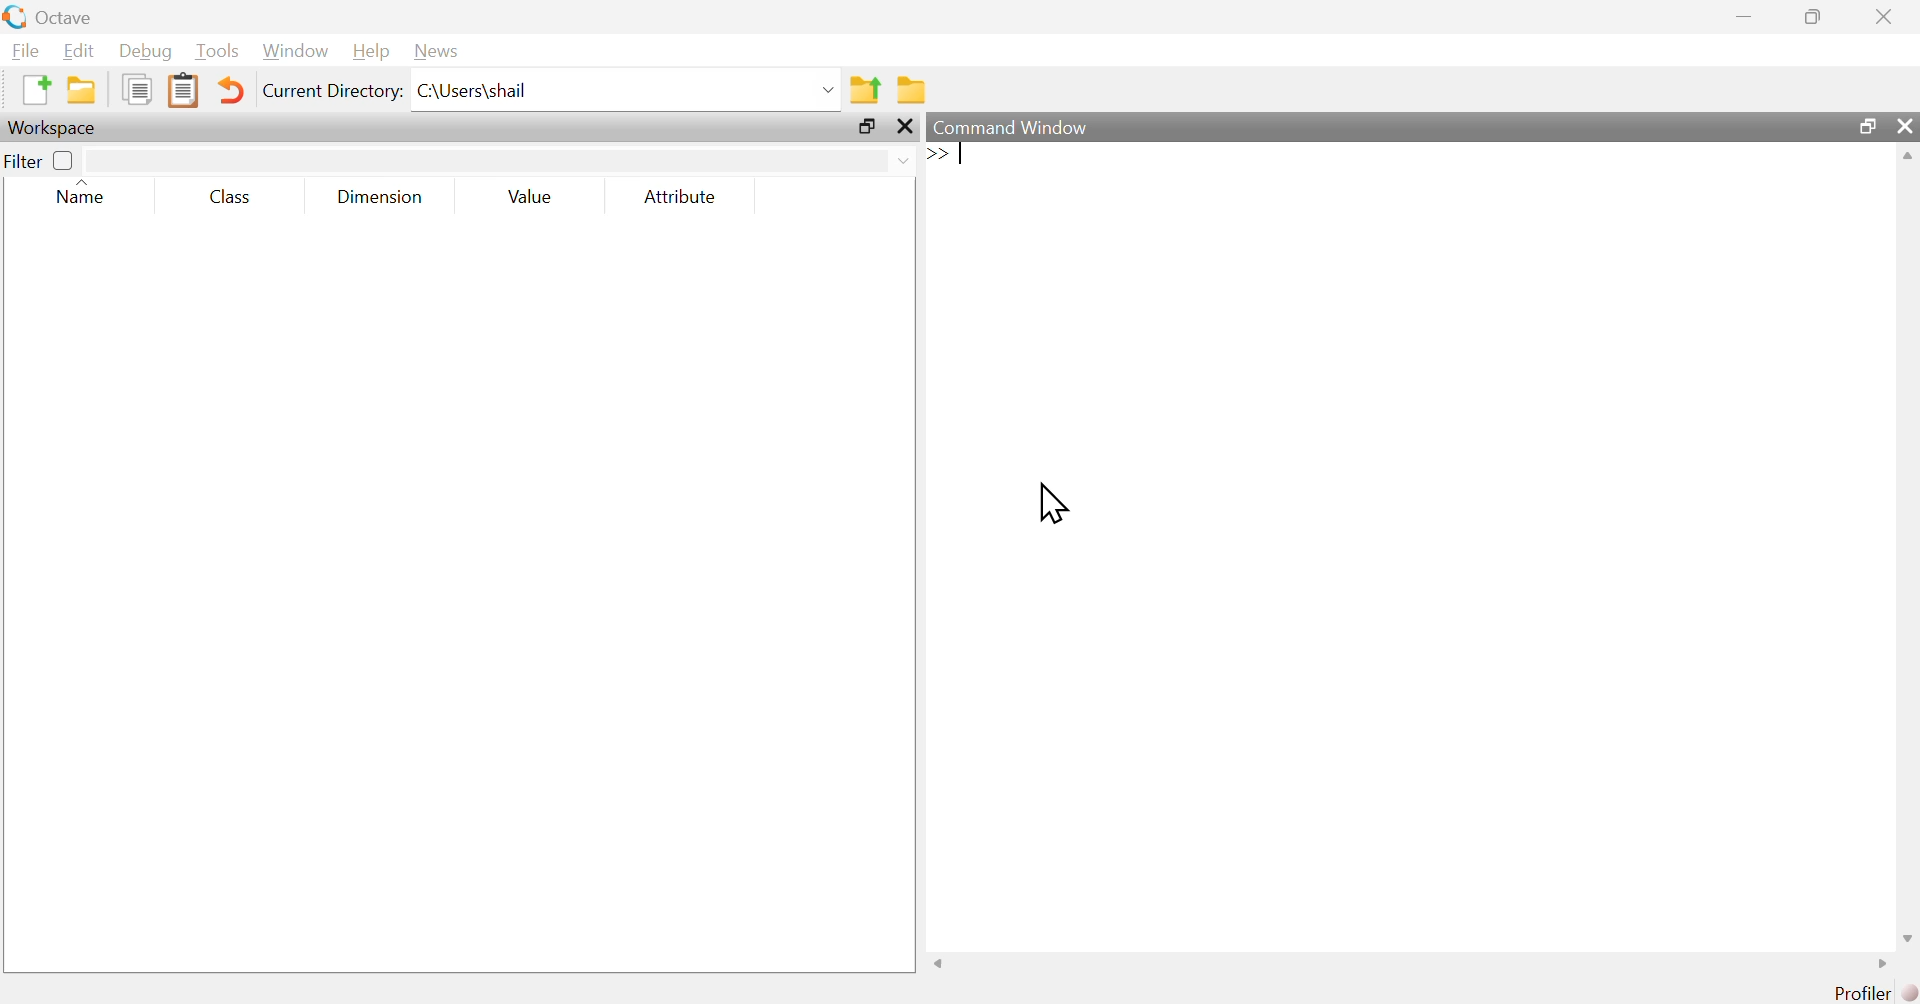 The width and height of the screenshot is (1920, 1004). What do you see at coordinates (1907, 158) in the screenshot?
I see `Scrollbar up` at bounding box center [1907, 158].